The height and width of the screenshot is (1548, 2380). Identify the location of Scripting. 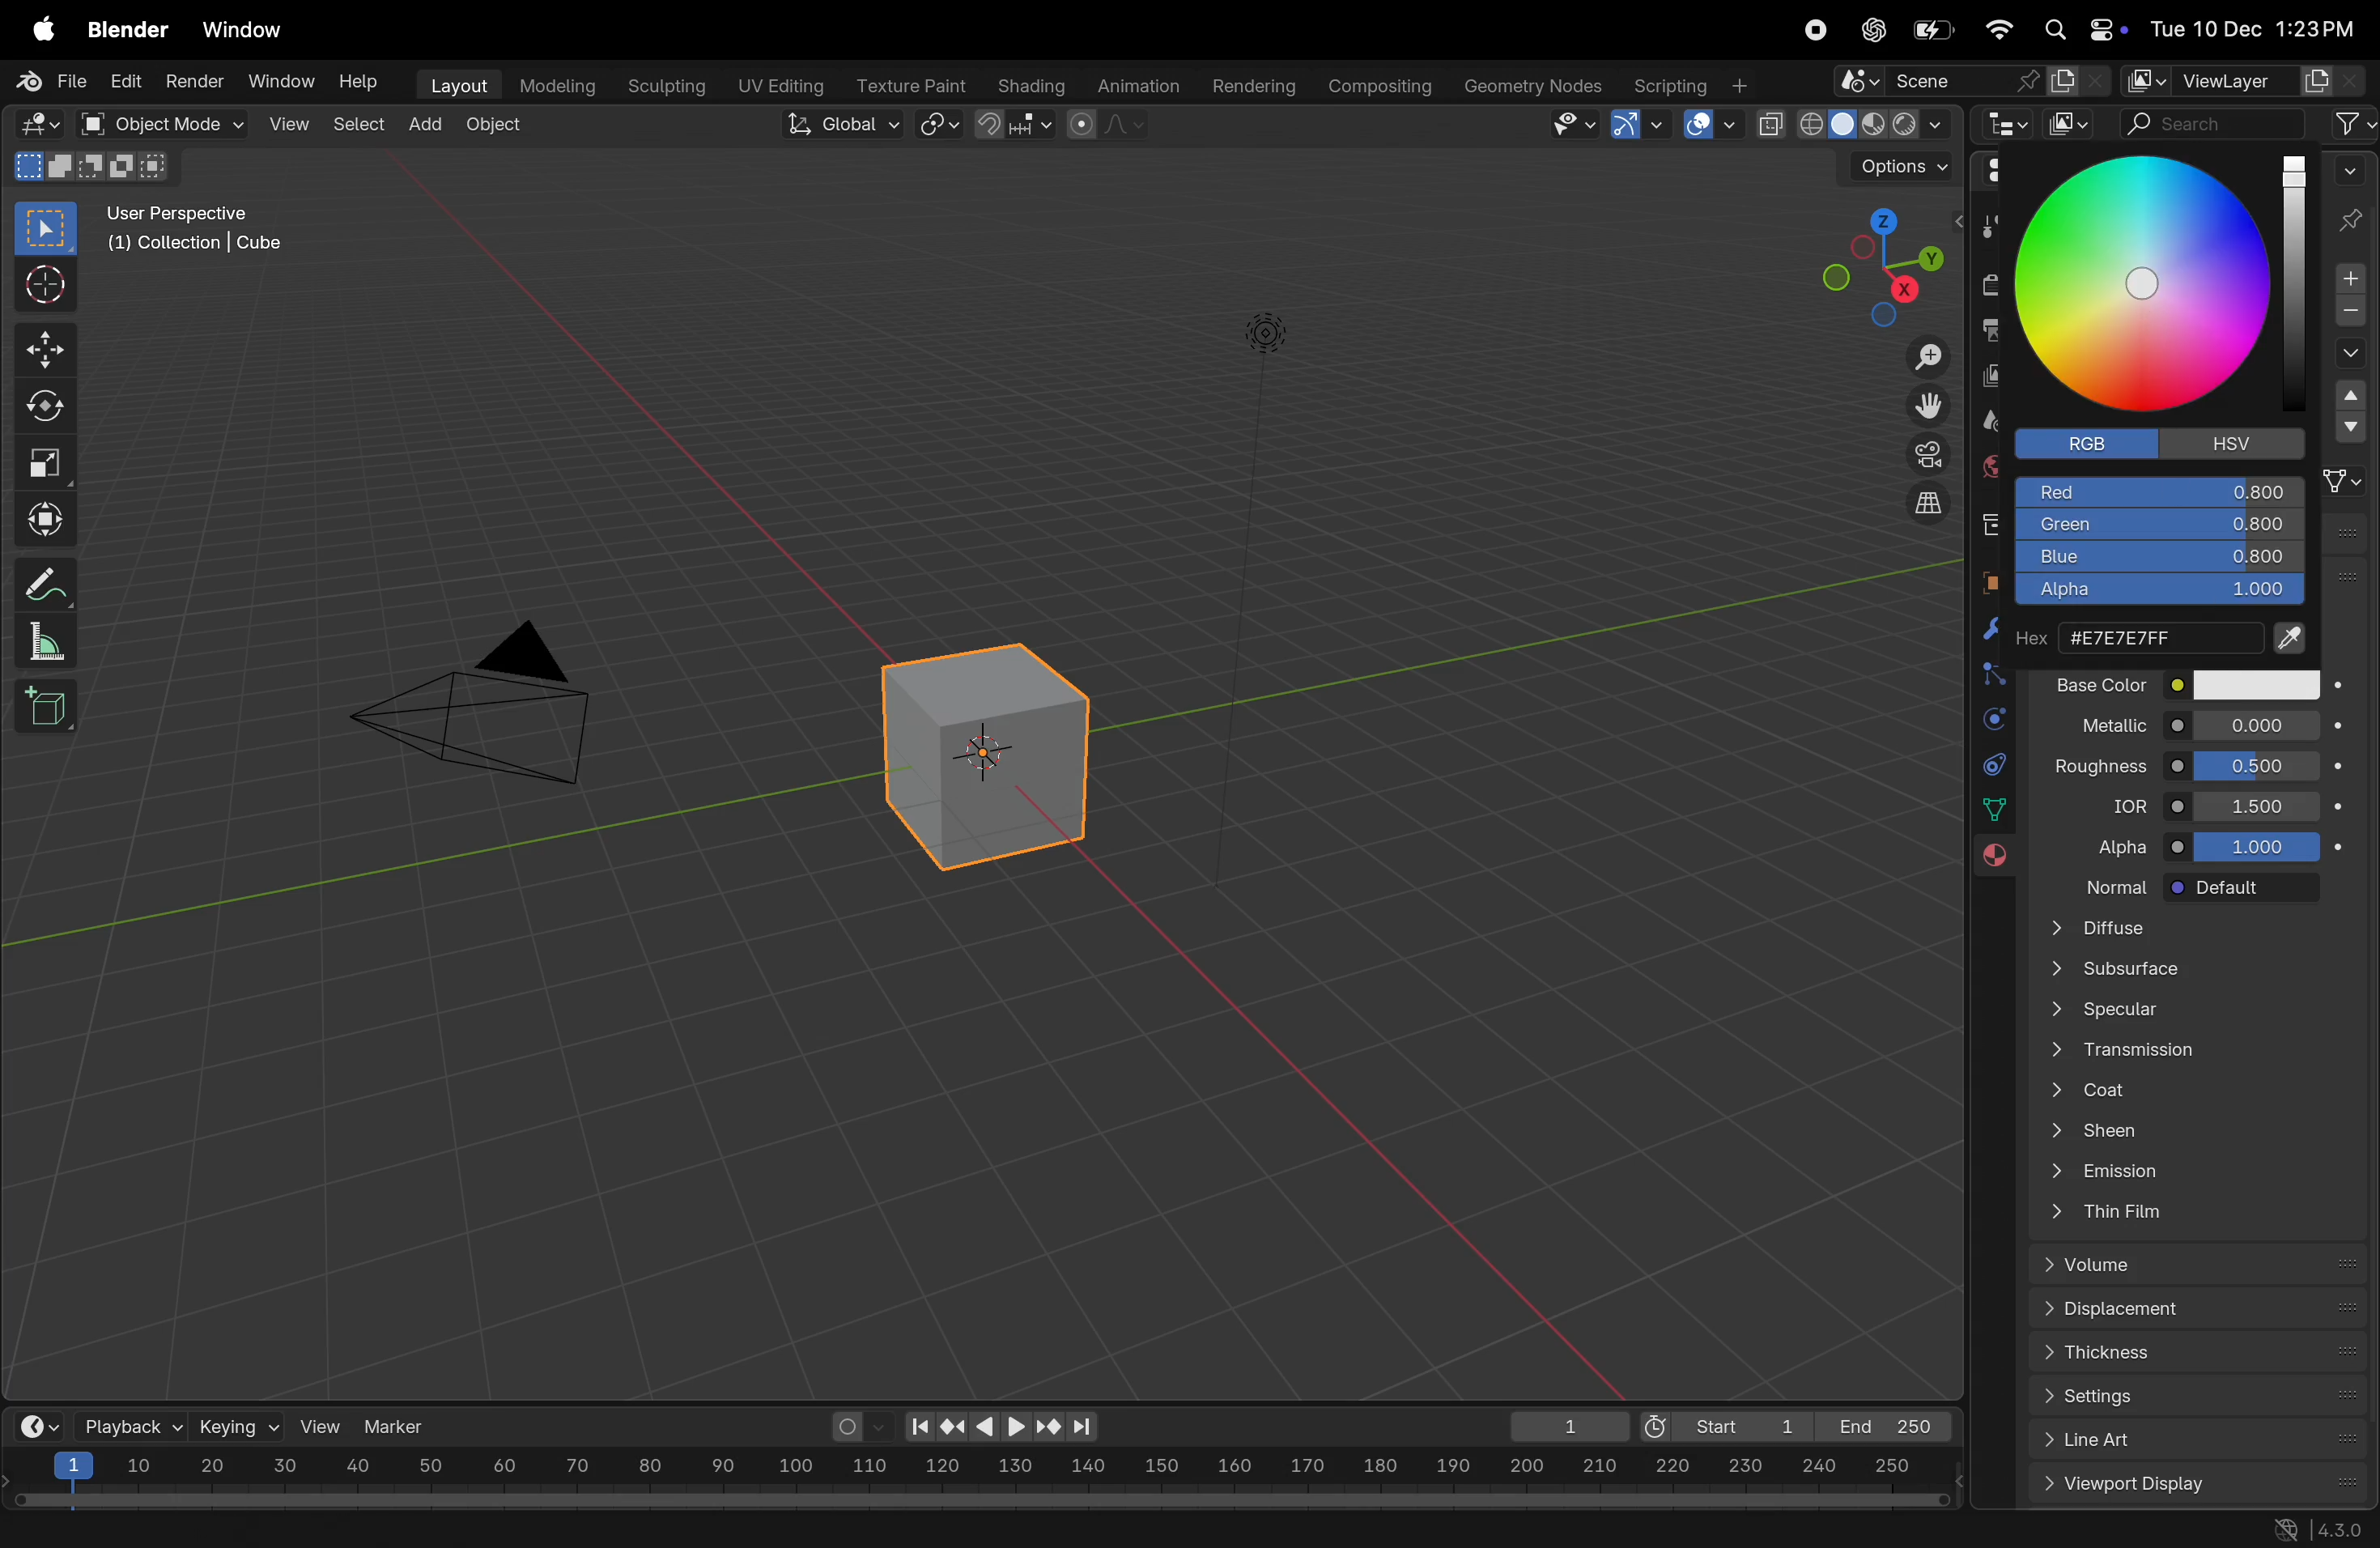
(1689, 79).